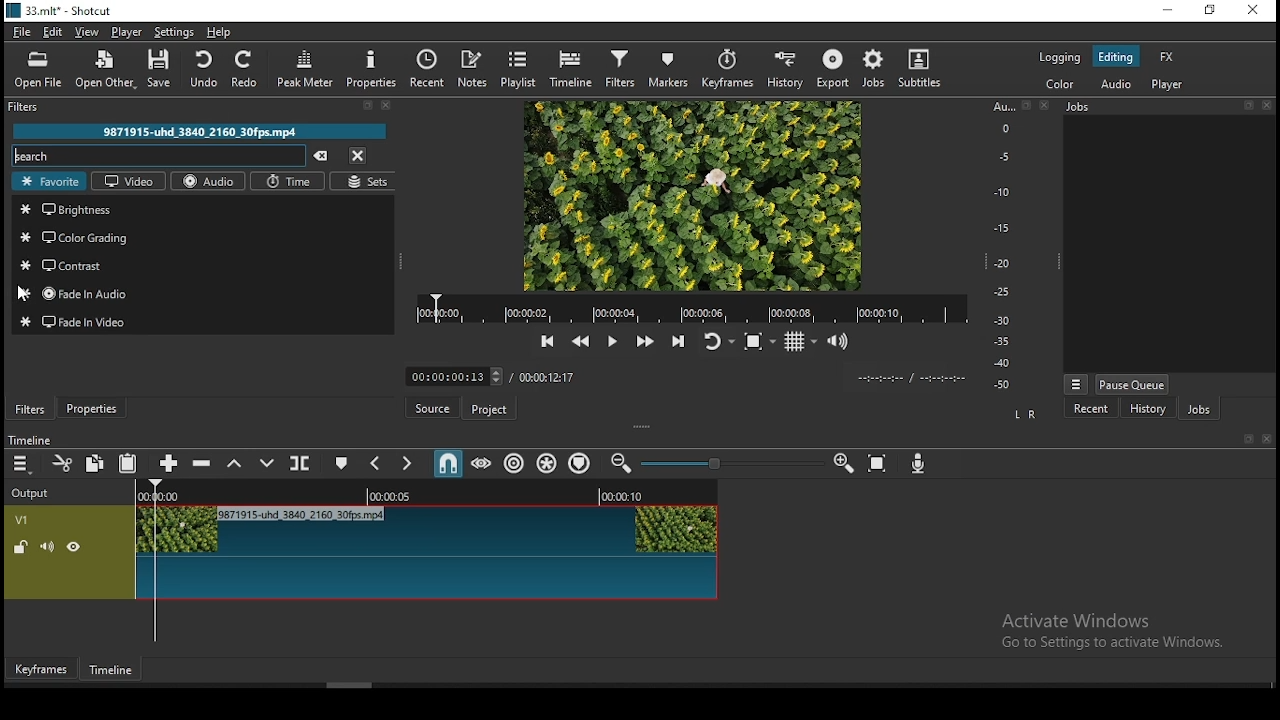 The width and height of the screenshot is (1280, 720). Describe the element at coordinates (1002, 107) in the screenshot. I see `Au...` at that location.